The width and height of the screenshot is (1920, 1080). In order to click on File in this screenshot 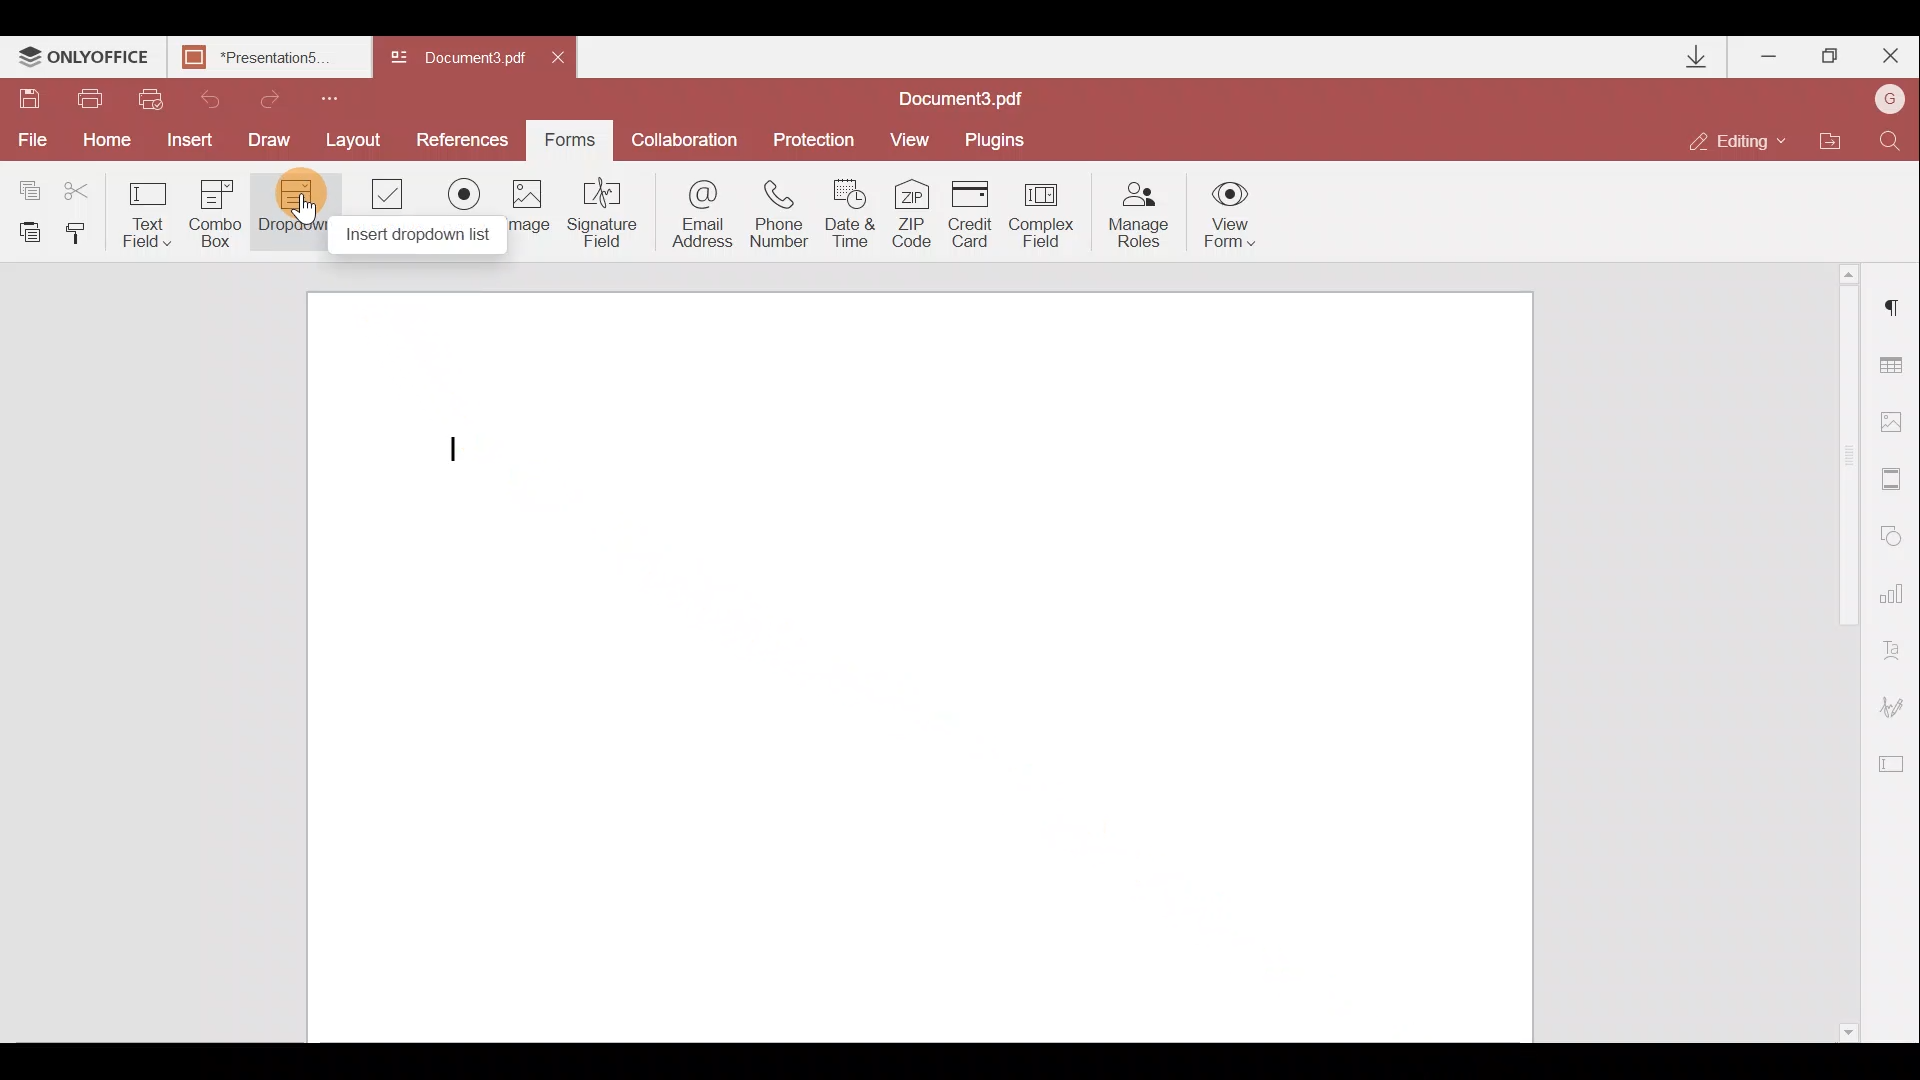, I will do `click(30, 140)`.